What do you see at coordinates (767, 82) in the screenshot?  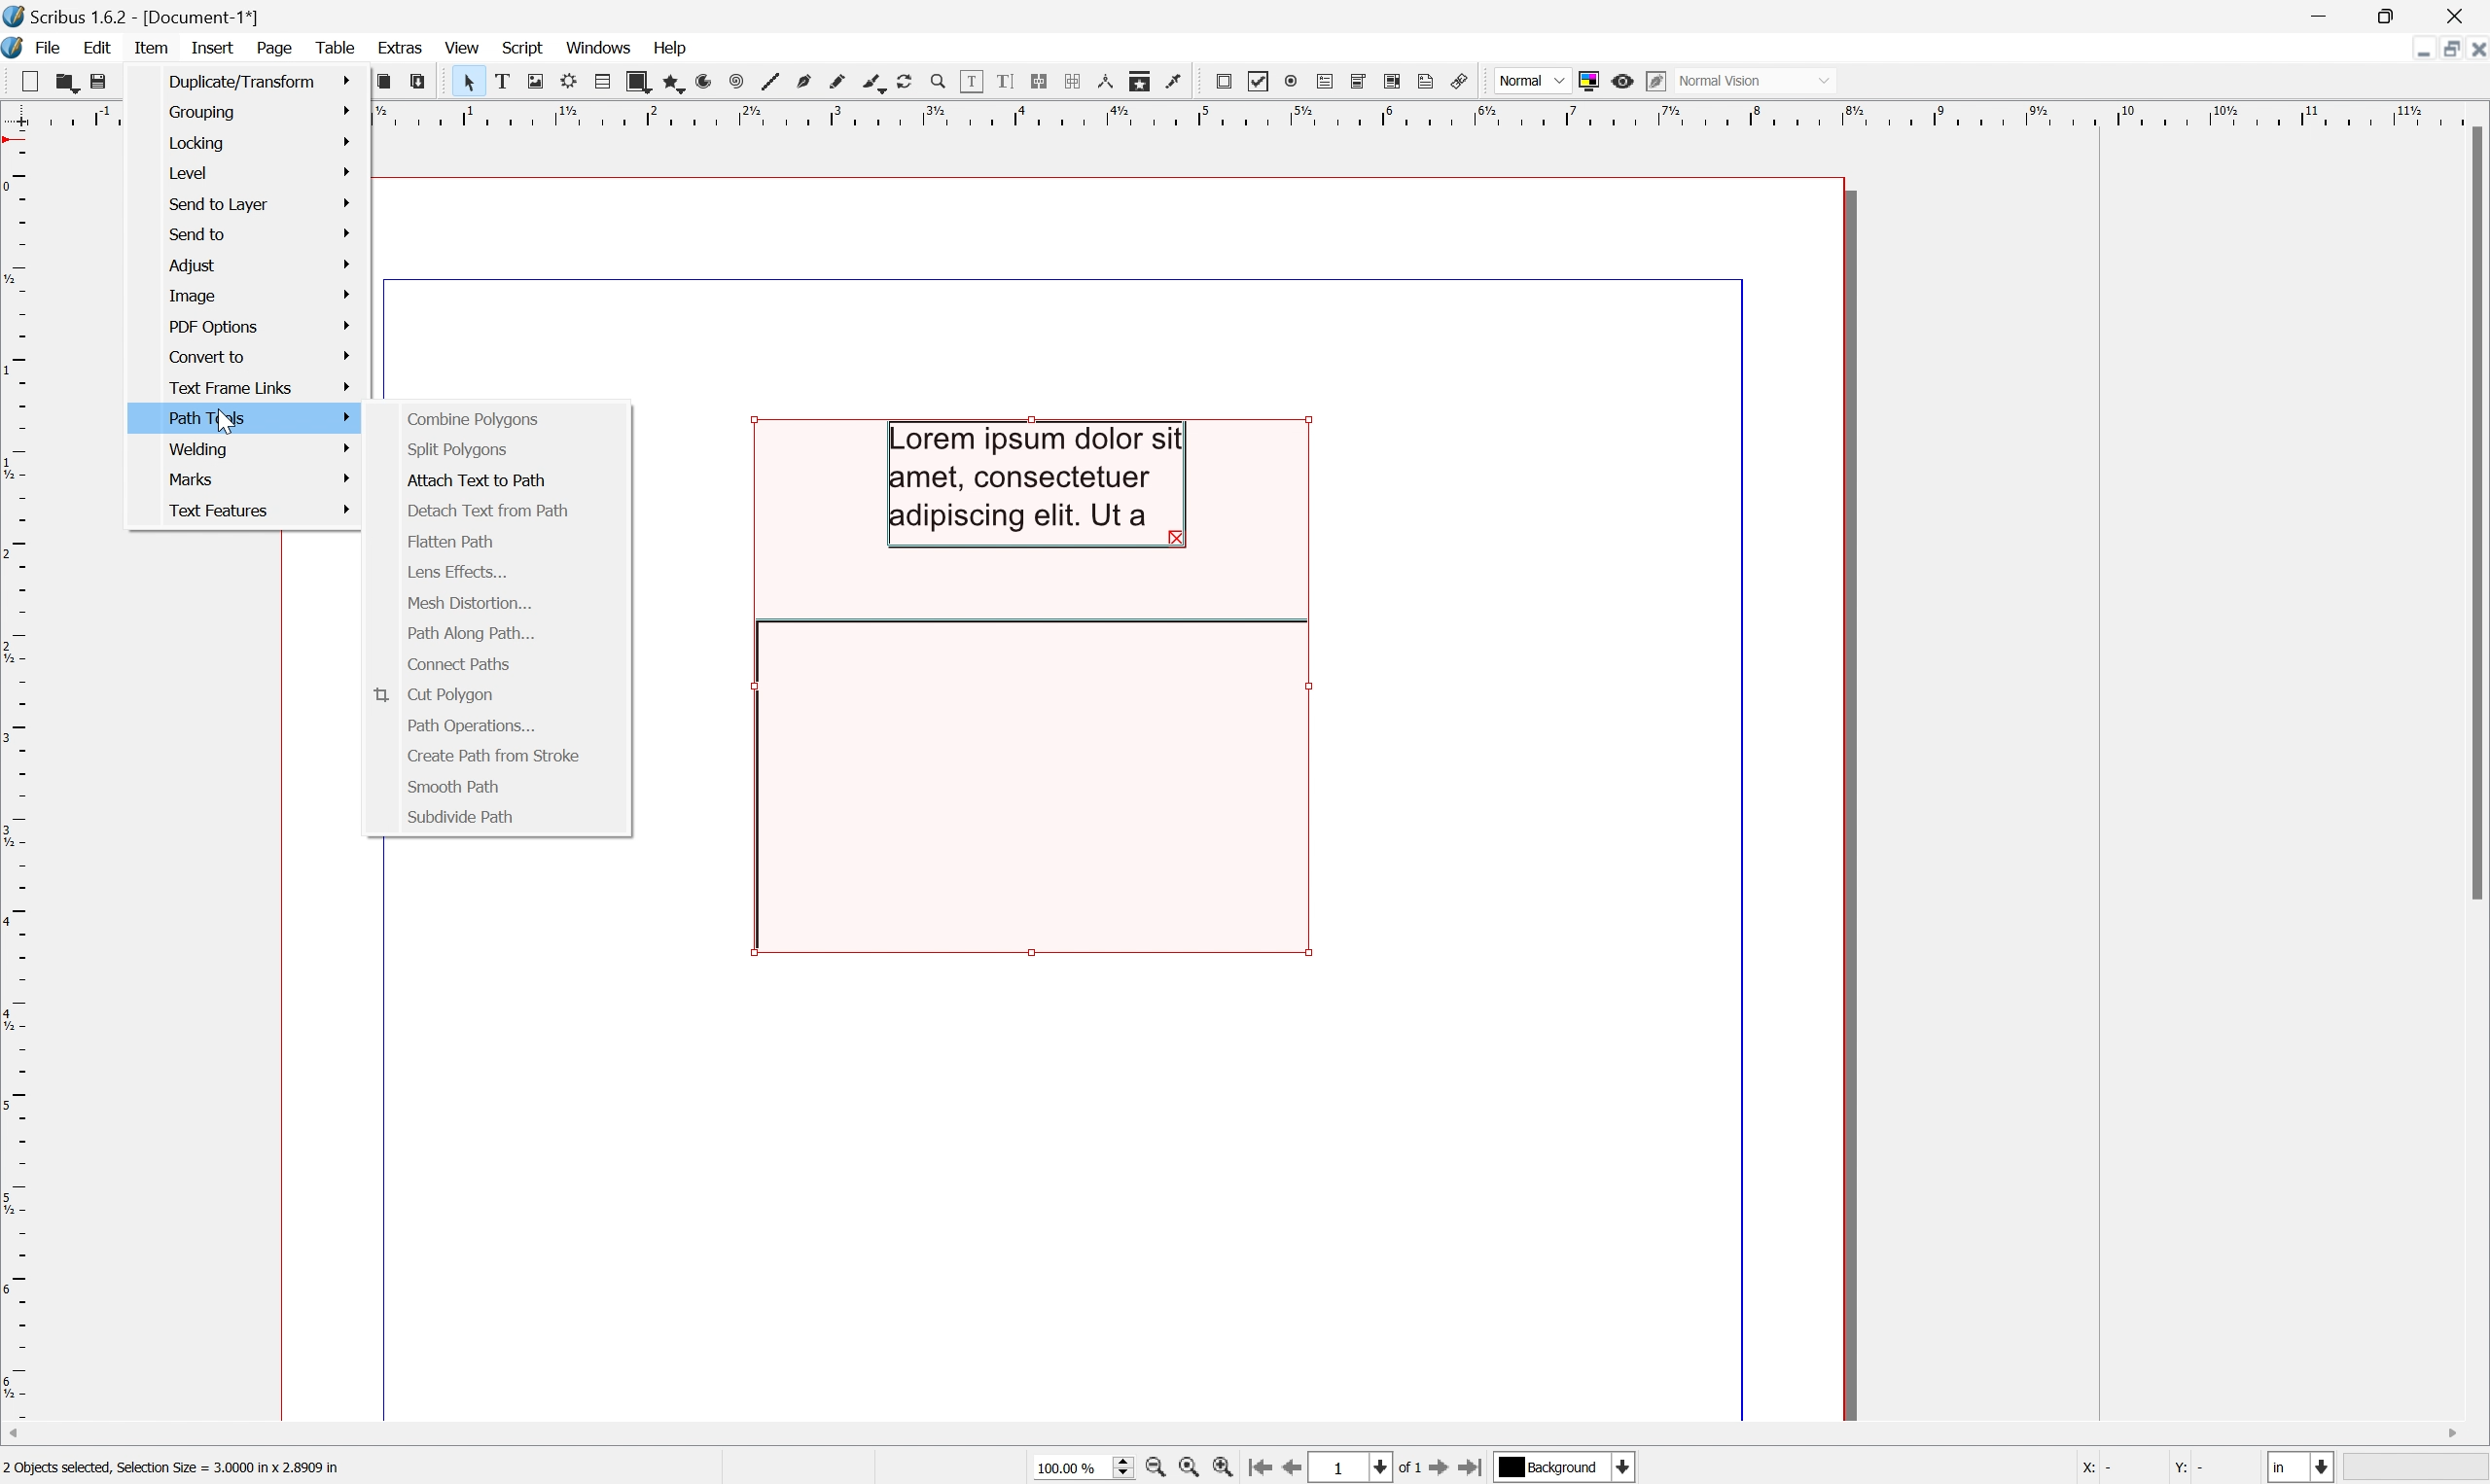 I see `Line` at bounding box center [767, 82].